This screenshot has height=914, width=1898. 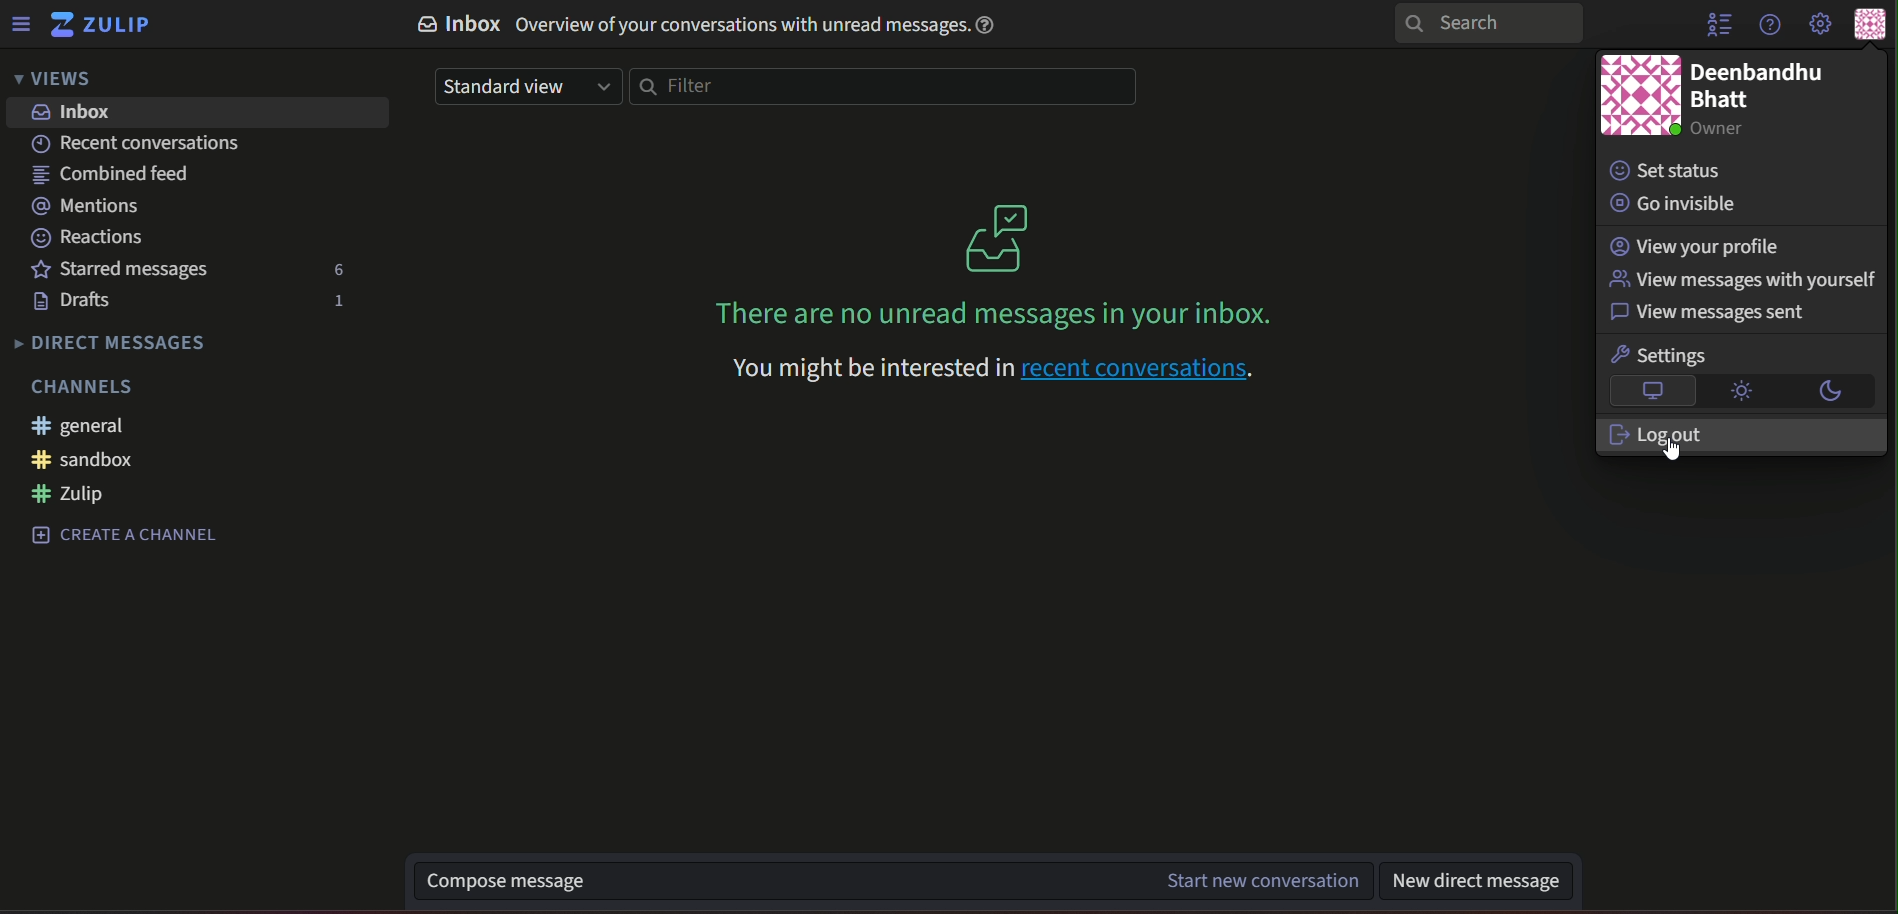 What do you see at coordinates (1840, 390) in the screenshot?
I see `darkmode` at bounding box center [1840, 390].